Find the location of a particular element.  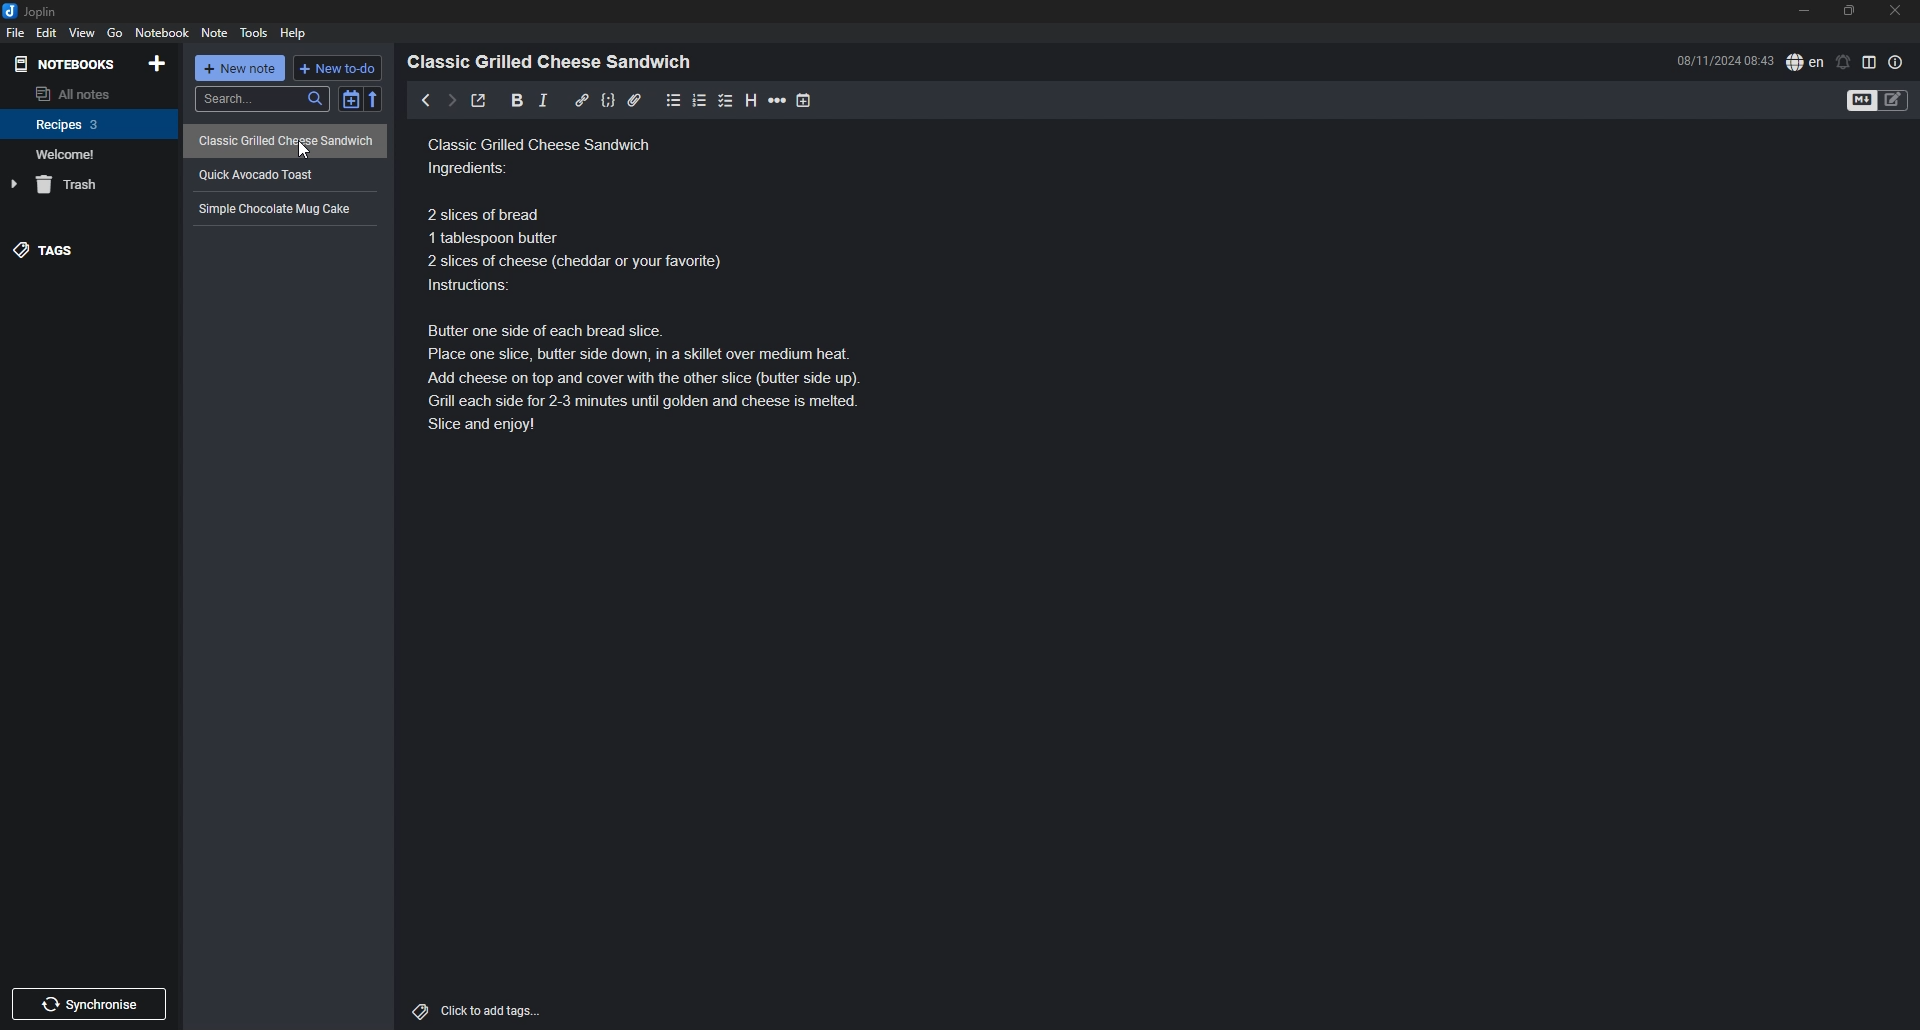

trash is located at coordinates (91, 185).